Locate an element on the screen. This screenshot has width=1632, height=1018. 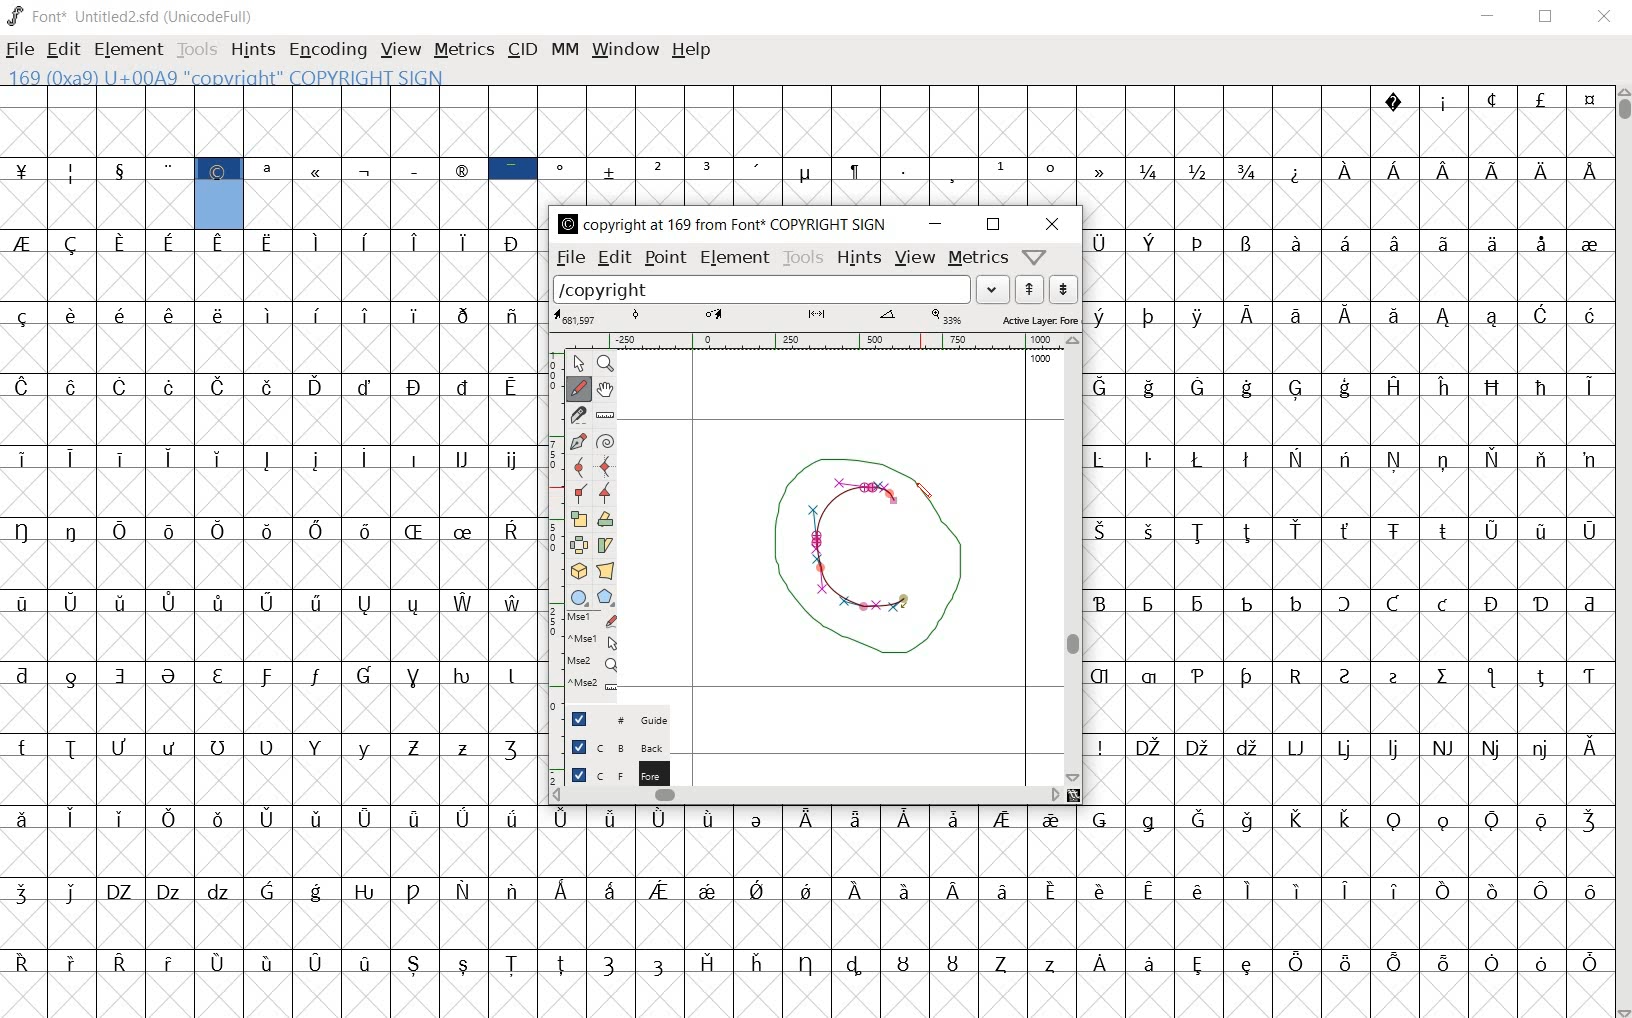
hints is located at coordinates (857, 257).